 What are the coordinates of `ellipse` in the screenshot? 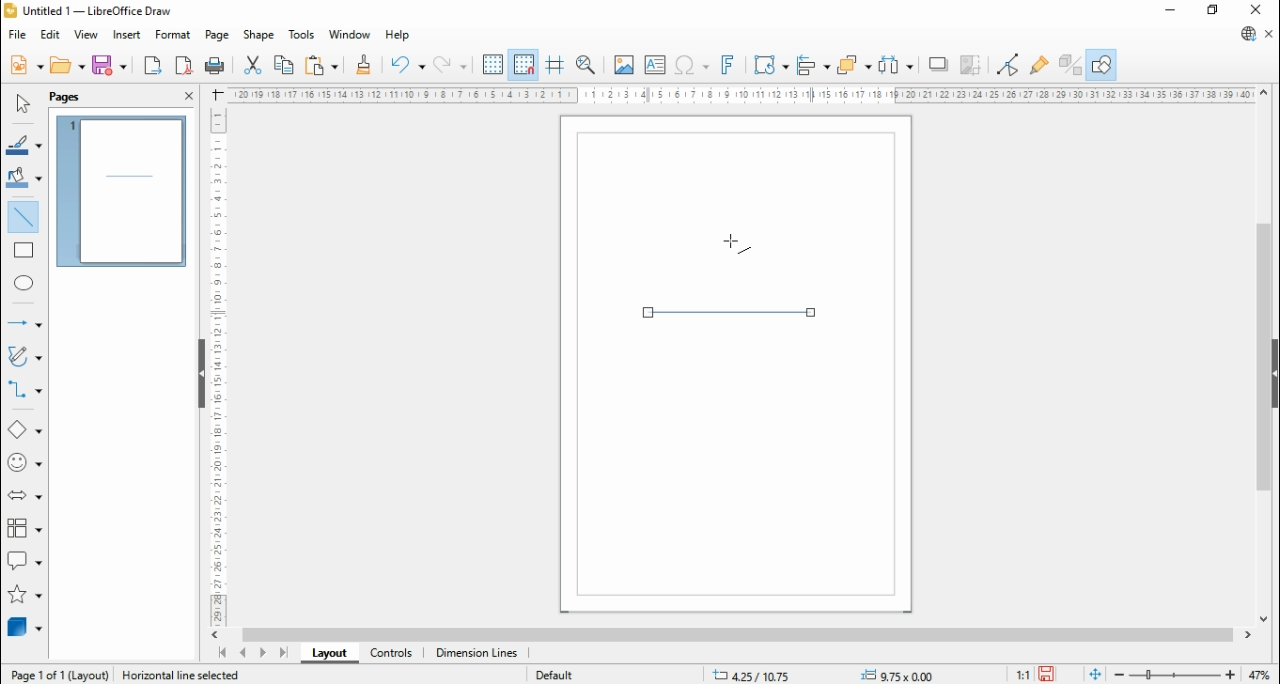 It's located at (24, 282).